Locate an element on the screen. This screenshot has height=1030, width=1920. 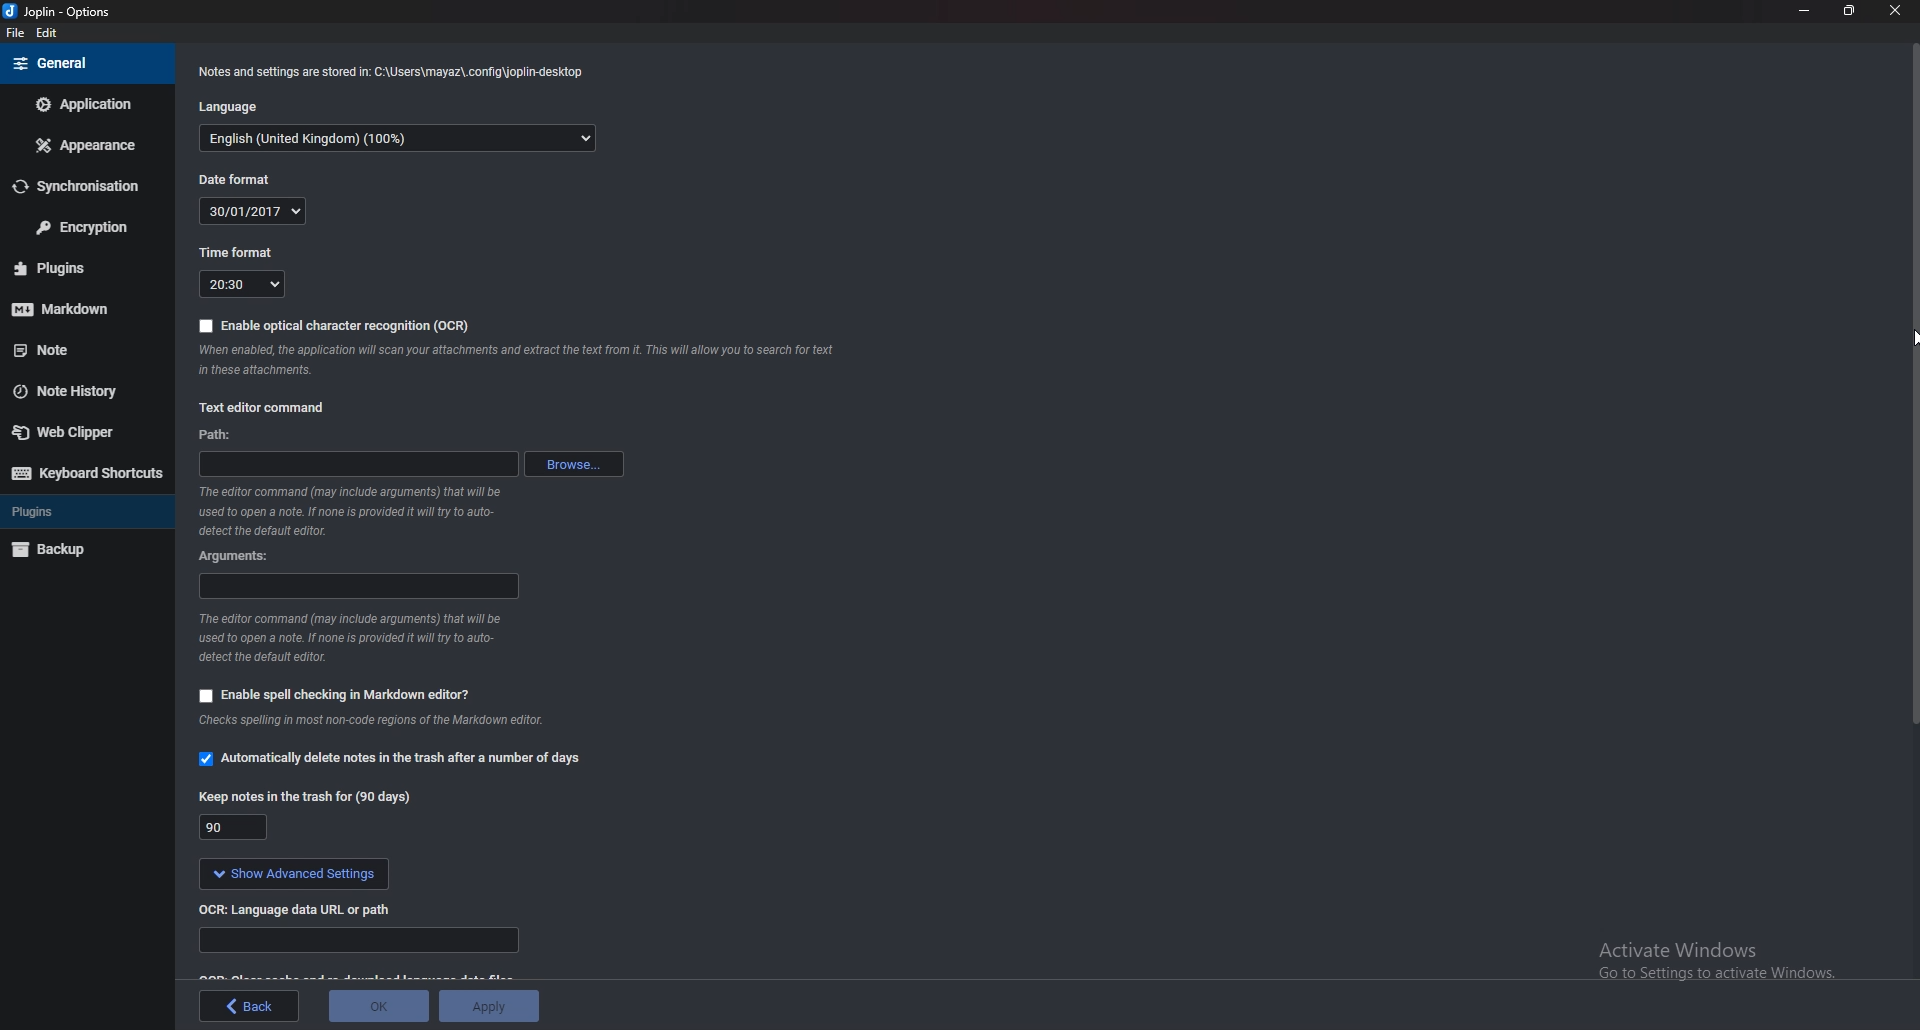
Mark down is located at coordinates (75, 309).